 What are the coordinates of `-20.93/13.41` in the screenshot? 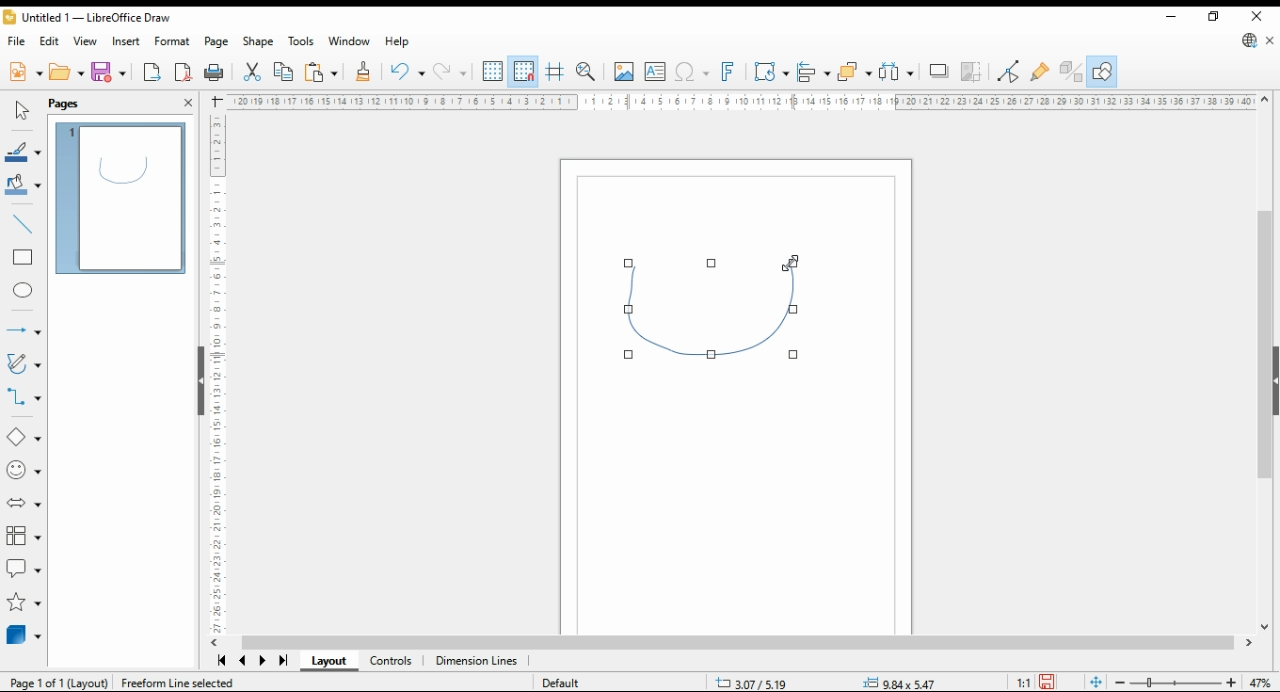 It's located at (756, 683).